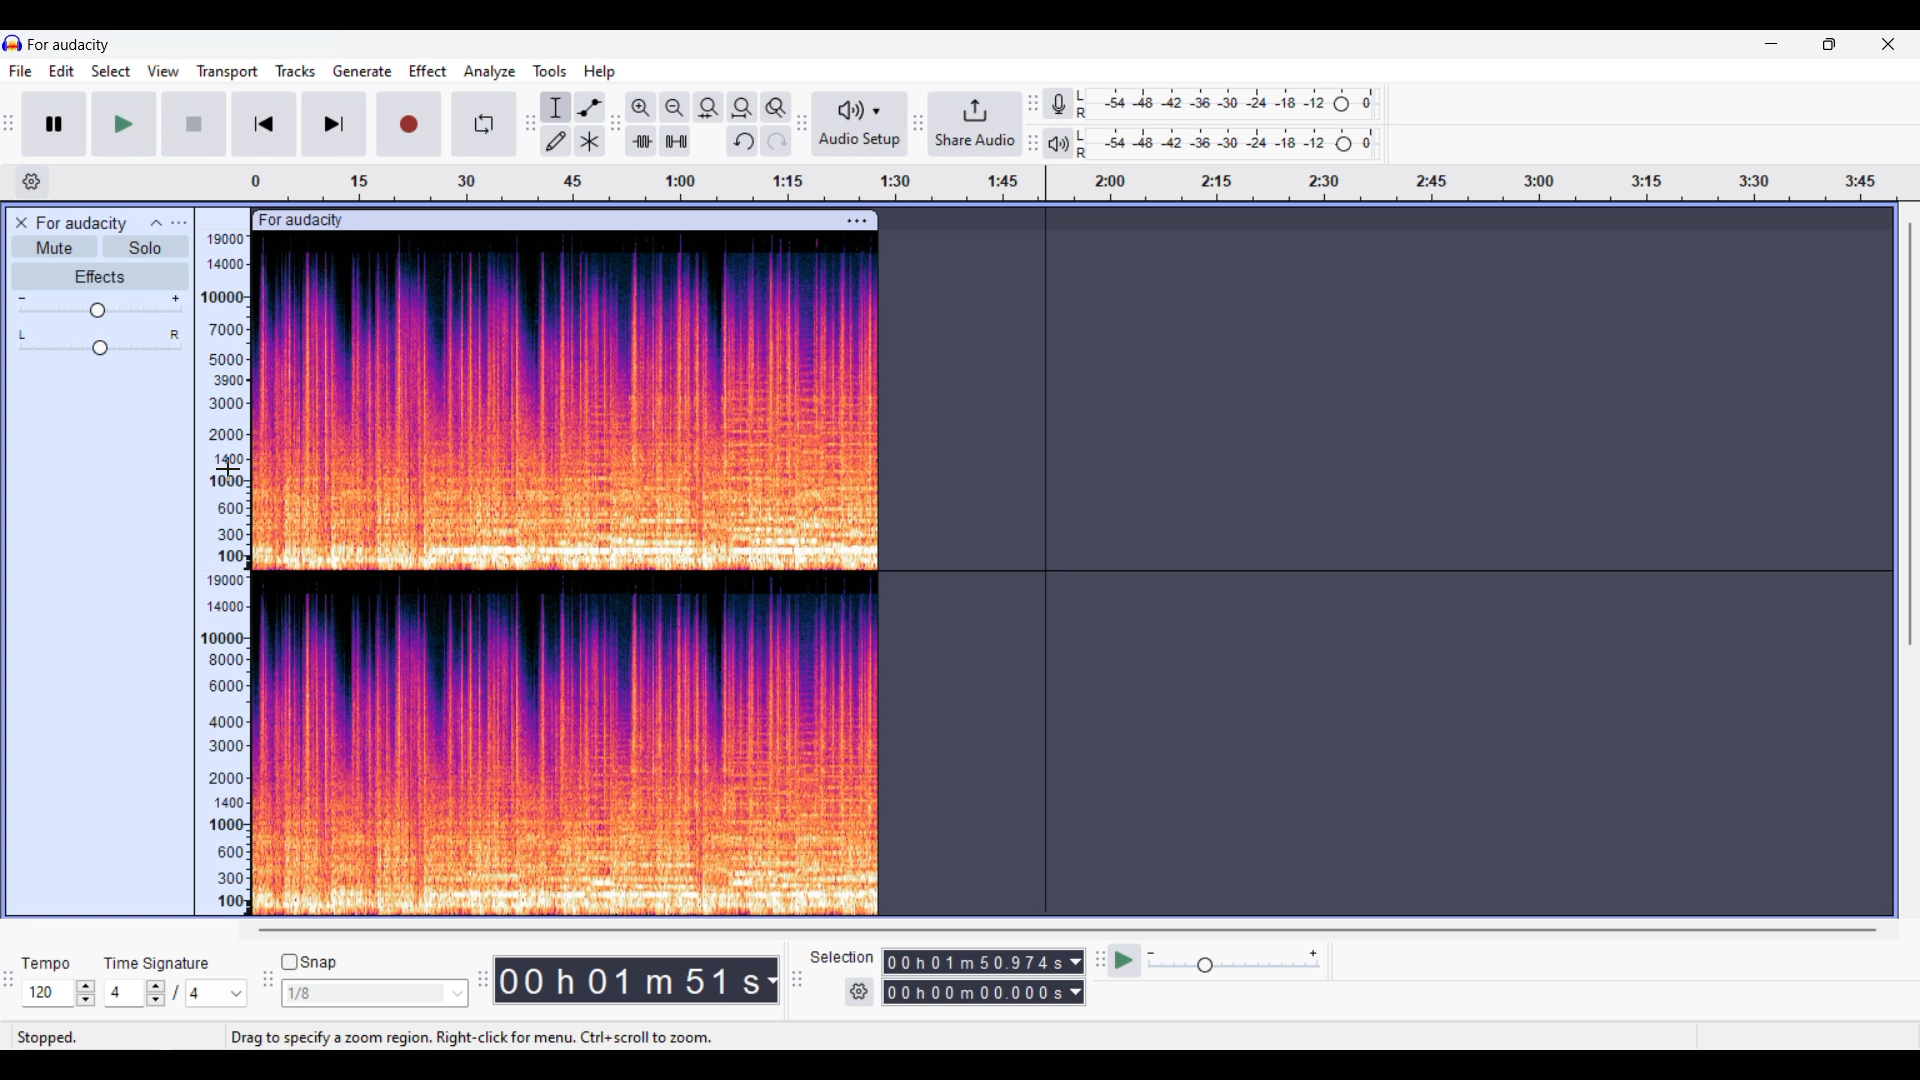 This screenshot has width=1920, height=1080. Describe the element at coordinates (771, 980) in the screenshot. I see `Duration measurement options` at that location.